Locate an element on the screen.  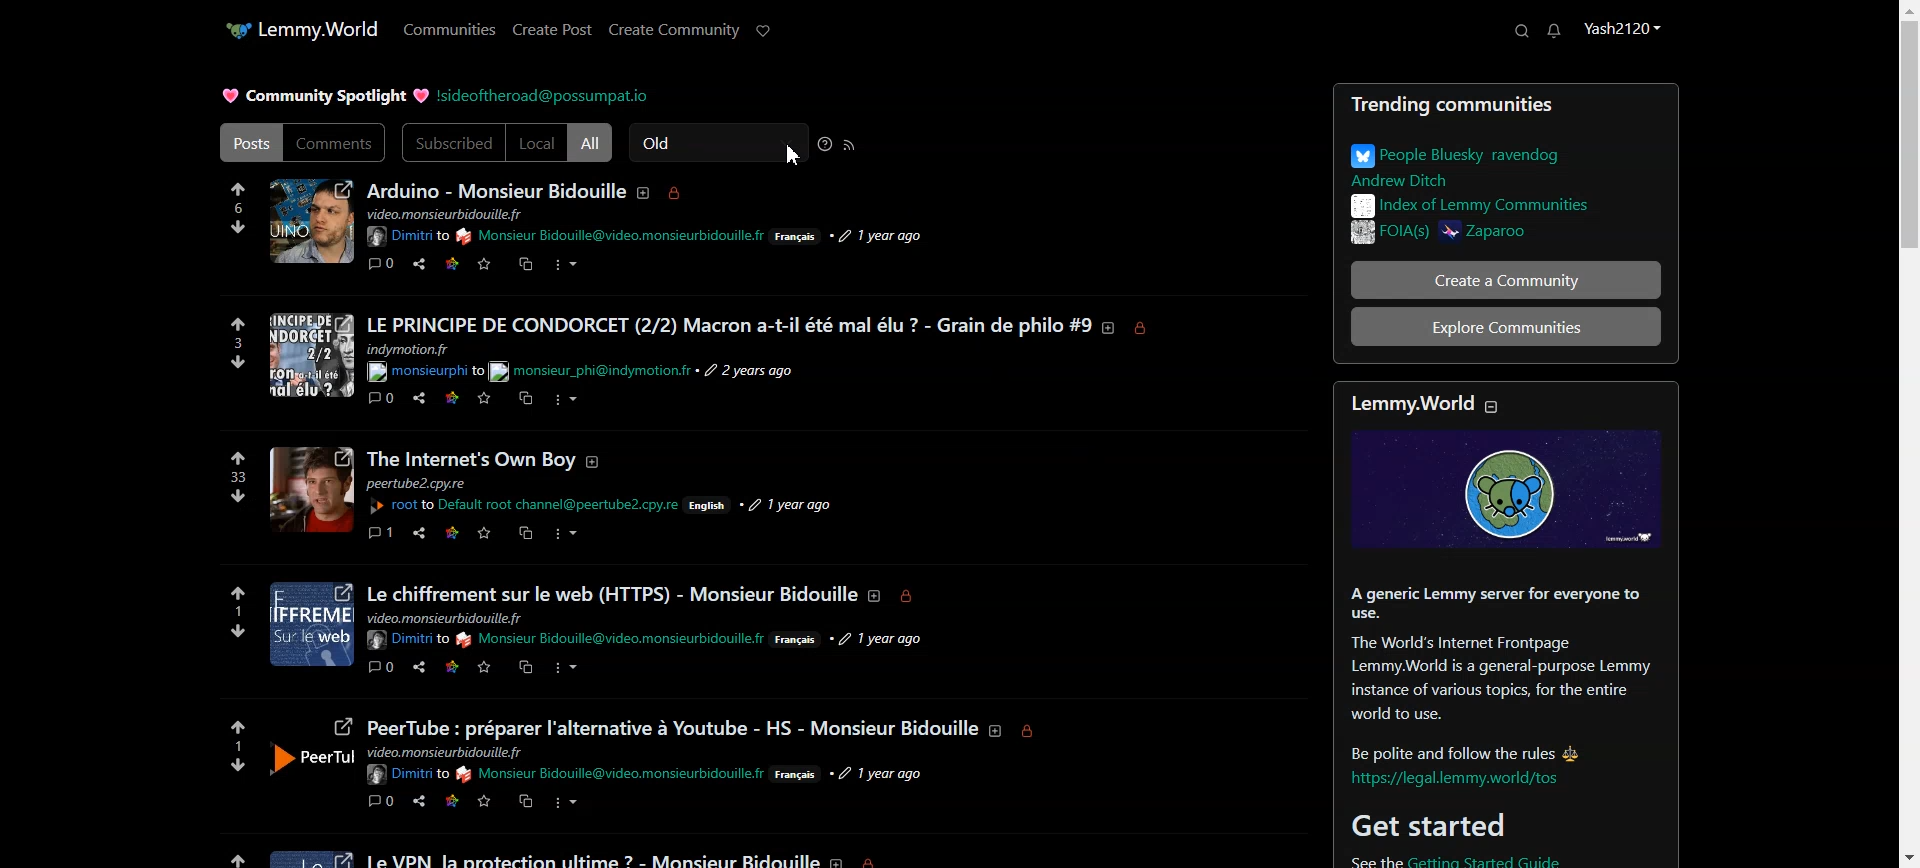
Profile Picture is located at coordinates (310, 220).